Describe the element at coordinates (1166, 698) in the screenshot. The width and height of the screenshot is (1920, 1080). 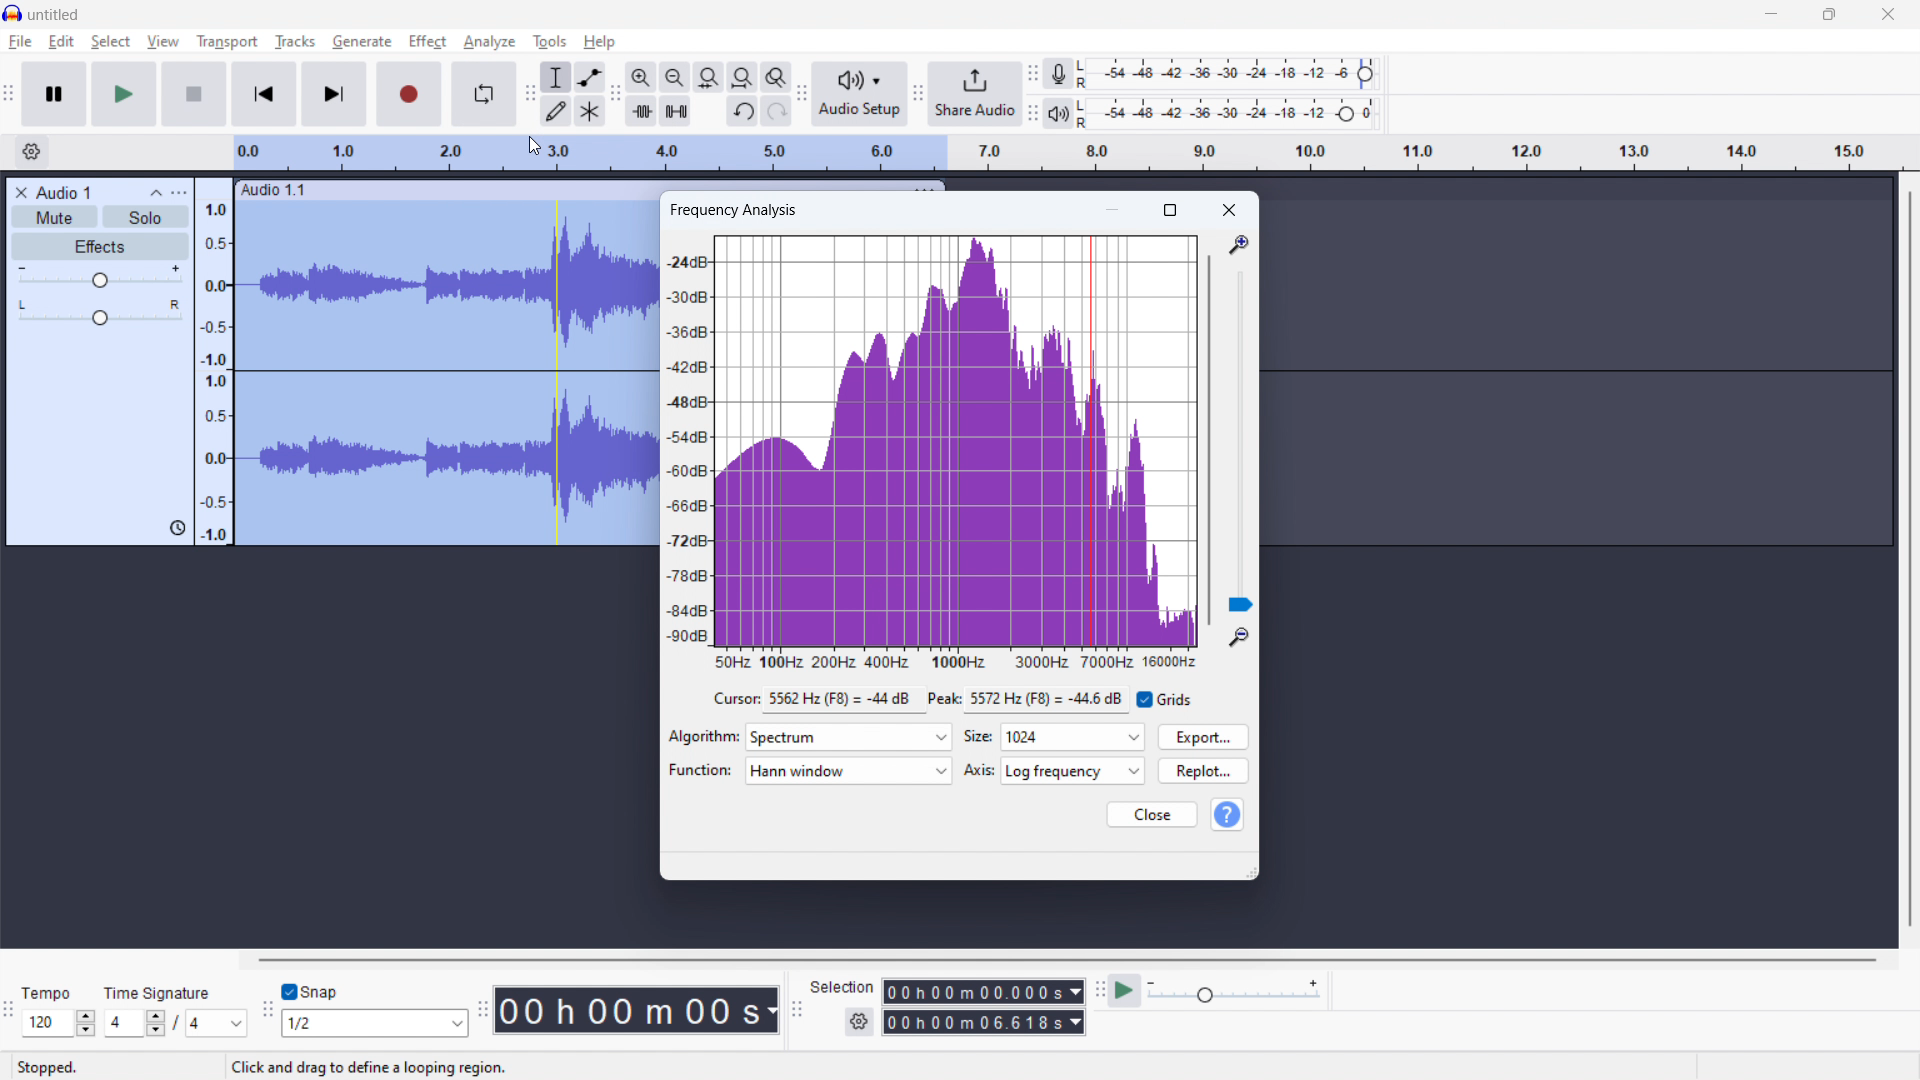
I see `enable/disable grids` at that location.